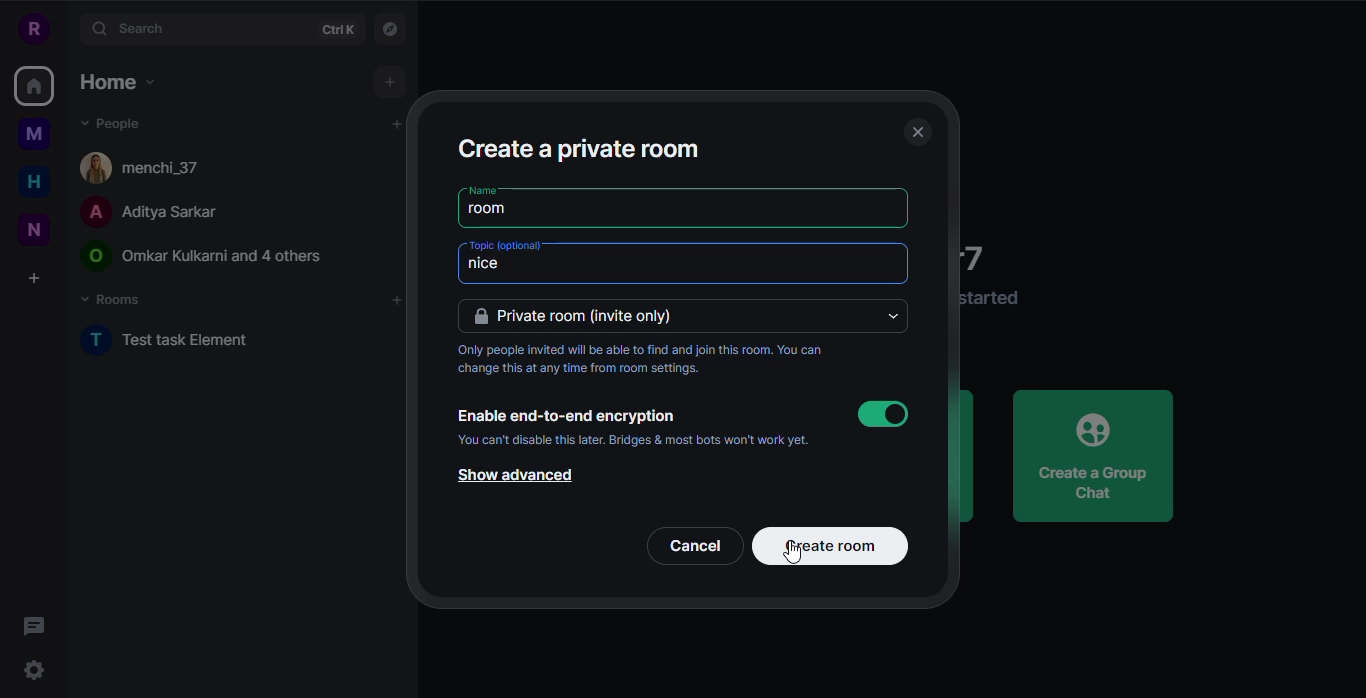  What do you see at coordinates (390, 82) in the screenshot?
I see `add` at bounding box center [390, 82].